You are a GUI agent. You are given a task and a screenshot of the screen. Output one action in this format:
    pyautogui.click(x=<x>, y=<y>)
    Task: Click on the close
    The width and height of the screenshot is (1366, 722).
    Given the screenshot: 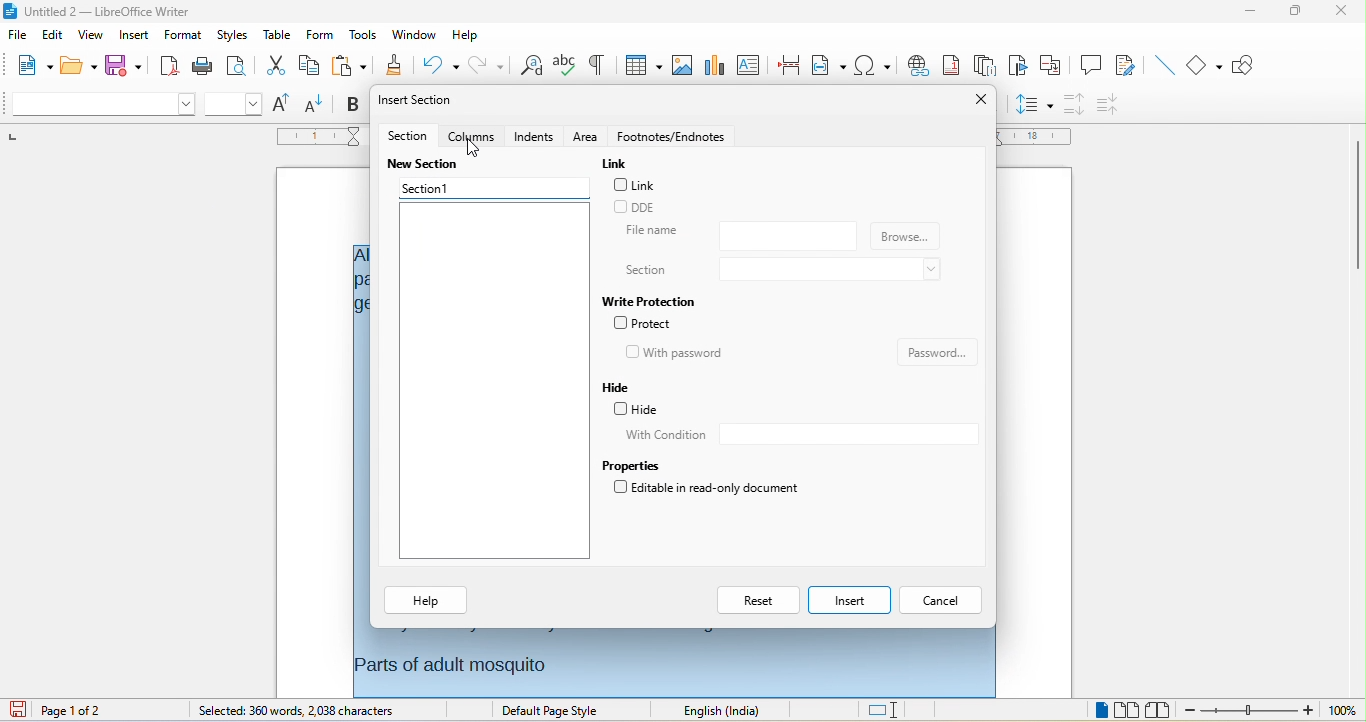 What is the action you would take?
    pyautogui.click(x=1340, y=12)
    